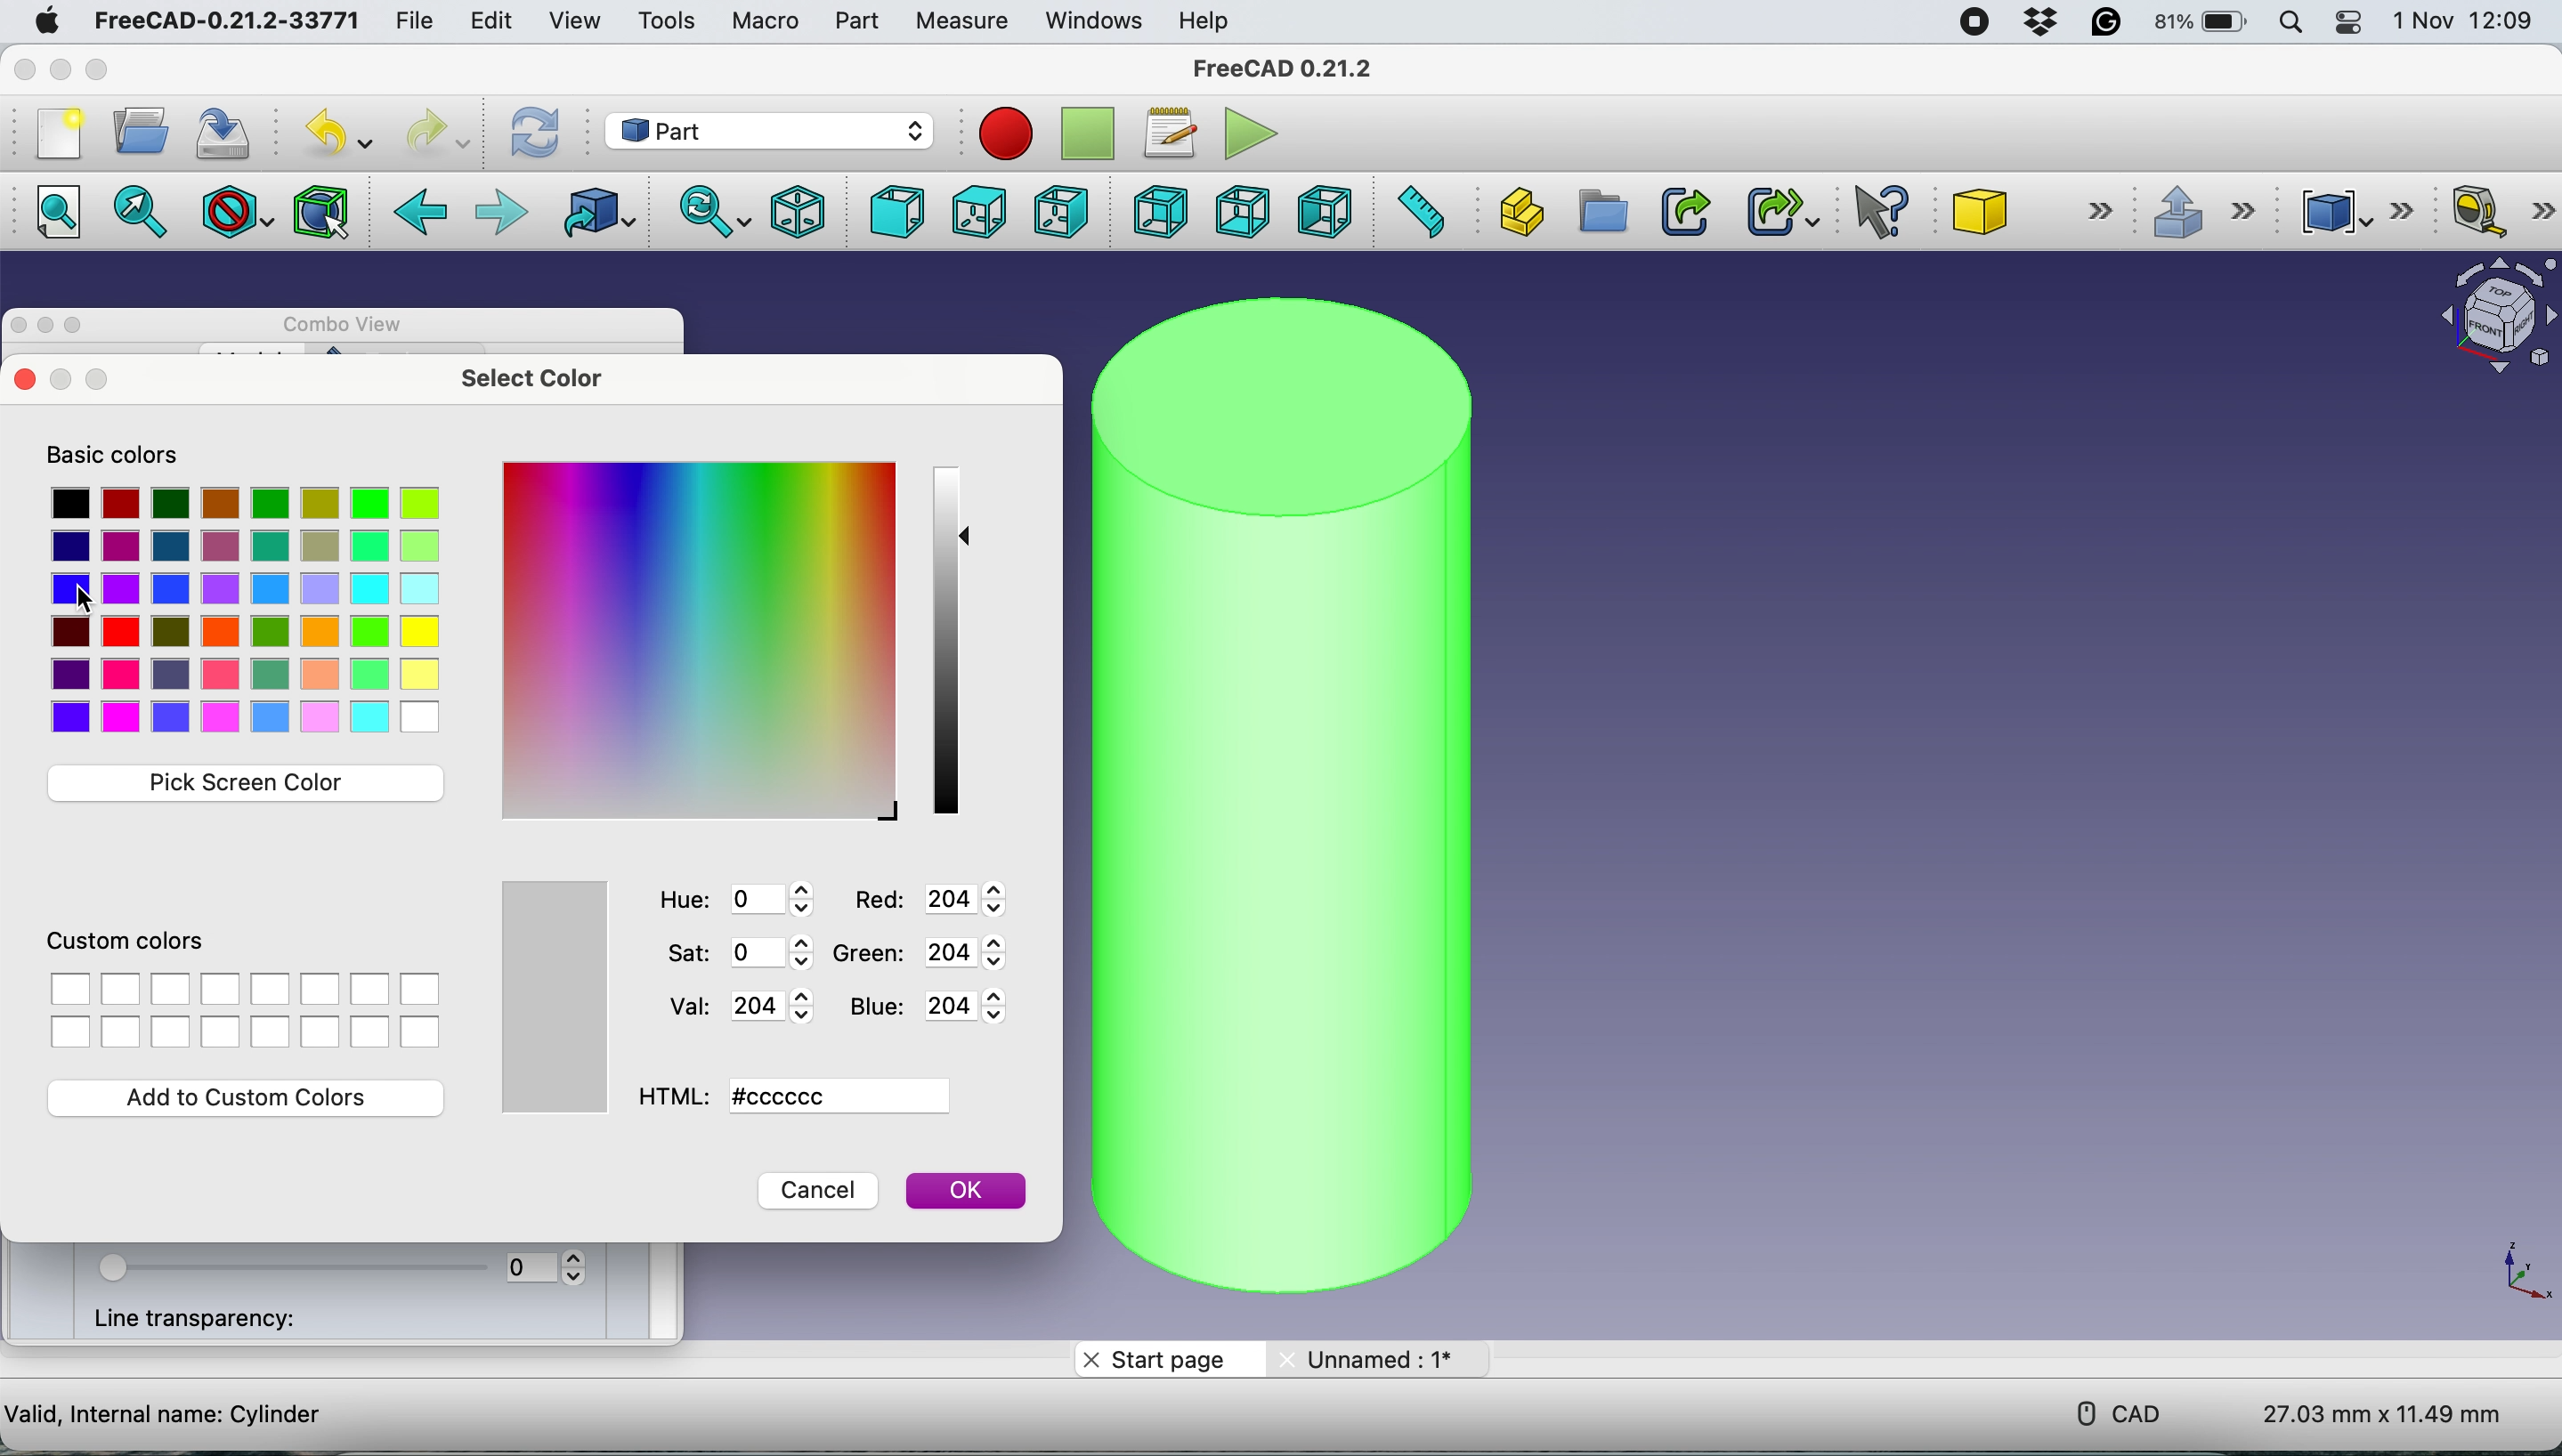 This screenshot has height=1456, width=2562. Describe the element at coordinates (165, 1416) in the screenshot. I see `cylinder details` at that location.